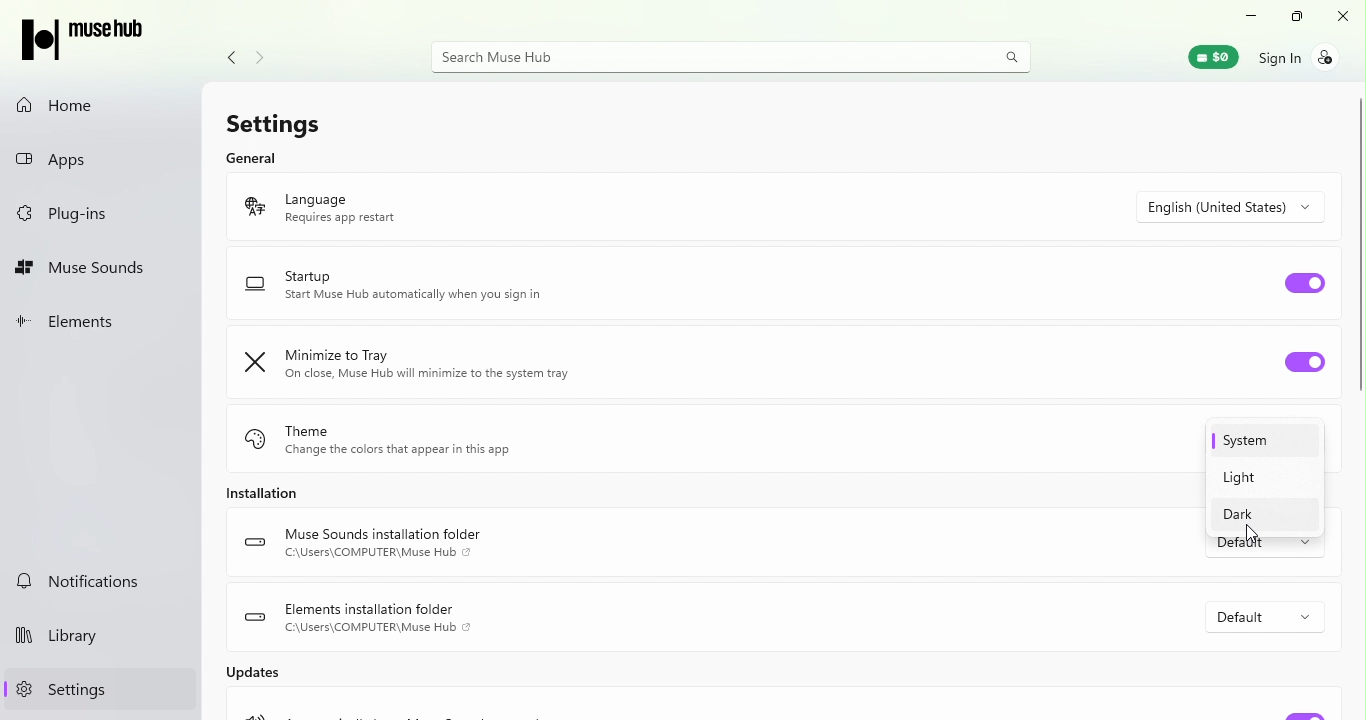 This screenshot has width=1366, height=720. Describe the element at coordinates (1262, 547) in the screenshot. I see `Drop down menu` at that location.